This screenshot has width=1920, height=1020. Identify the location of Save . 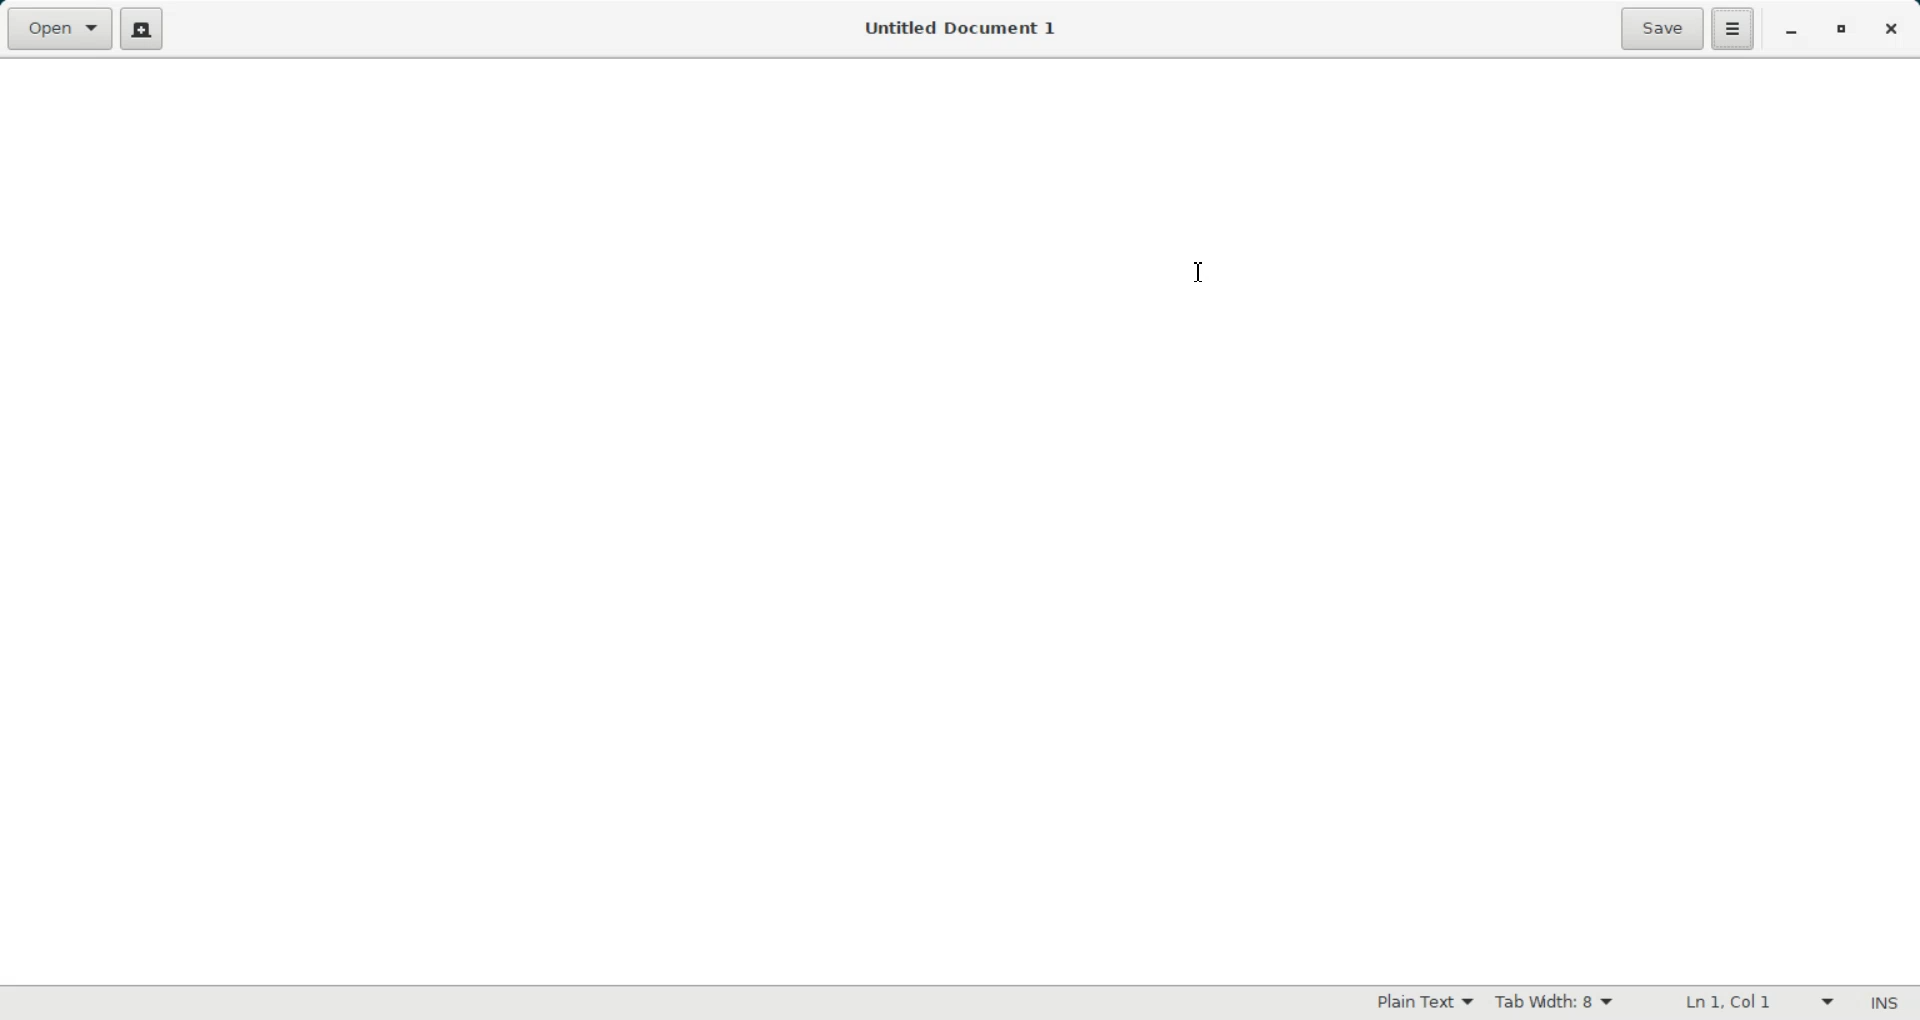
(1662, 29).